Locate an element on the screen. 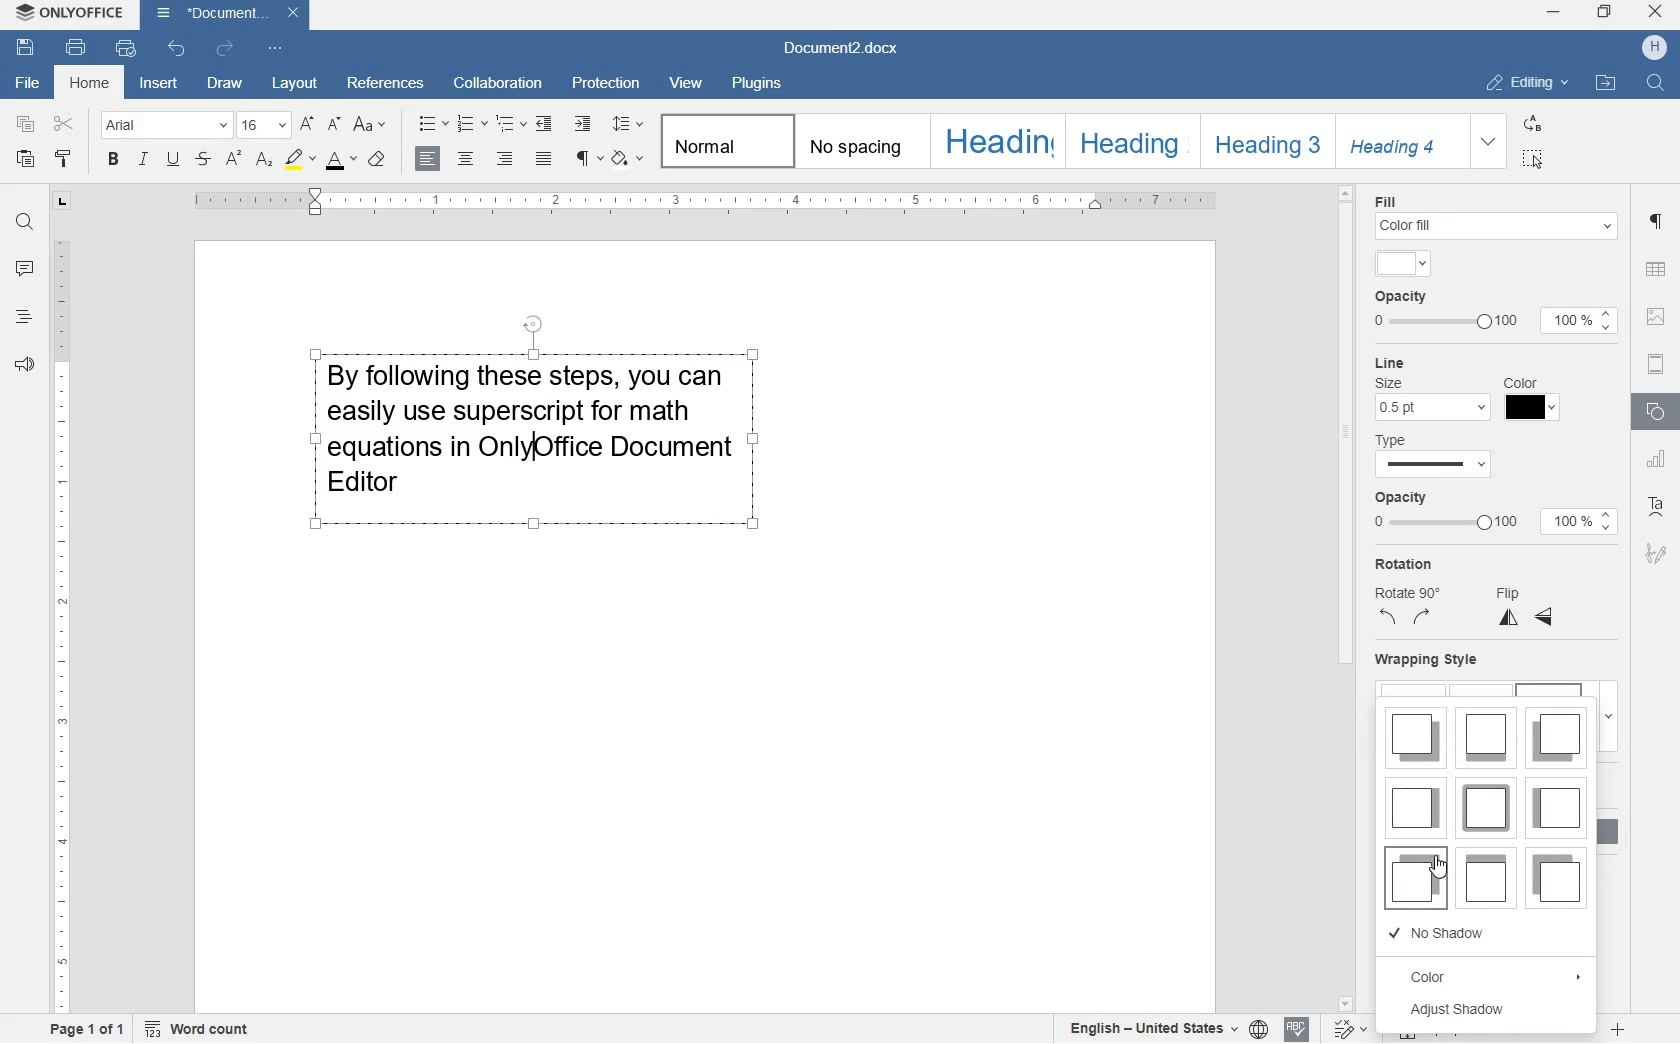  chart is located at coordinates (1656, 460).